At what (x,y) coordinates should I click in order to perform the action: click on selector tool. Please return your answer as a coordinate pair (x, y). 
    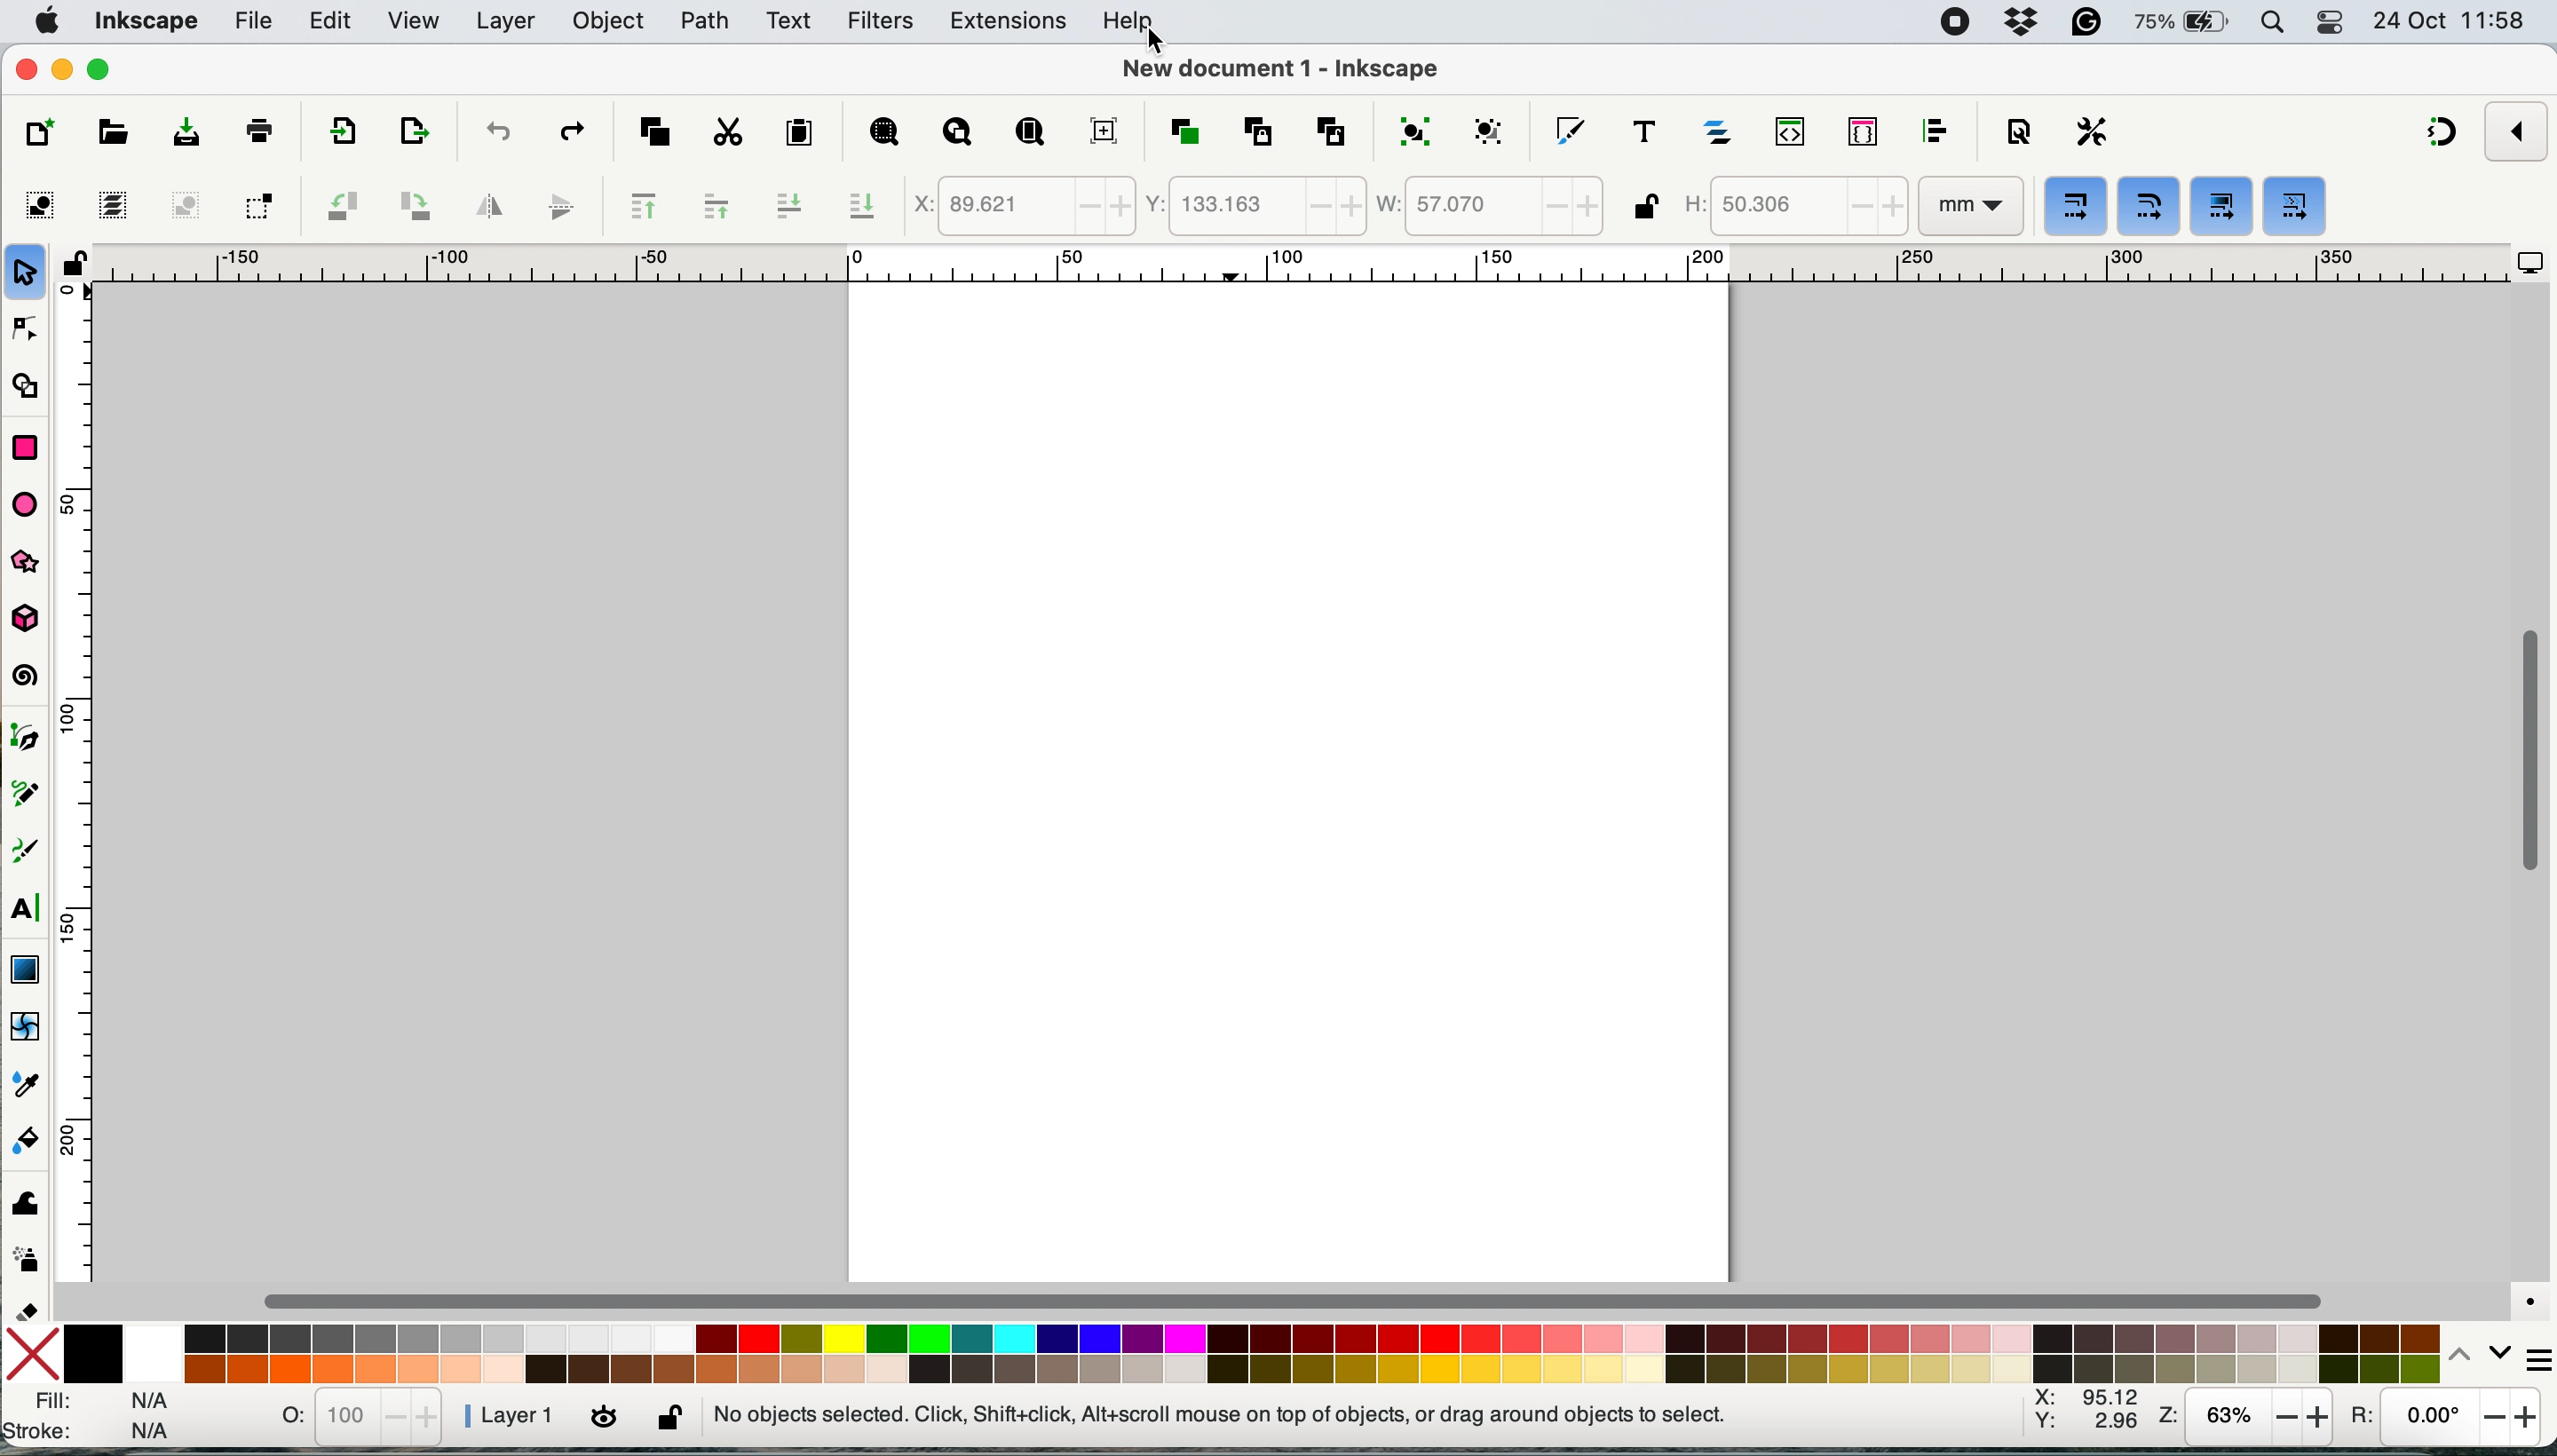
    Looking at the image, I should click on (25, 267).